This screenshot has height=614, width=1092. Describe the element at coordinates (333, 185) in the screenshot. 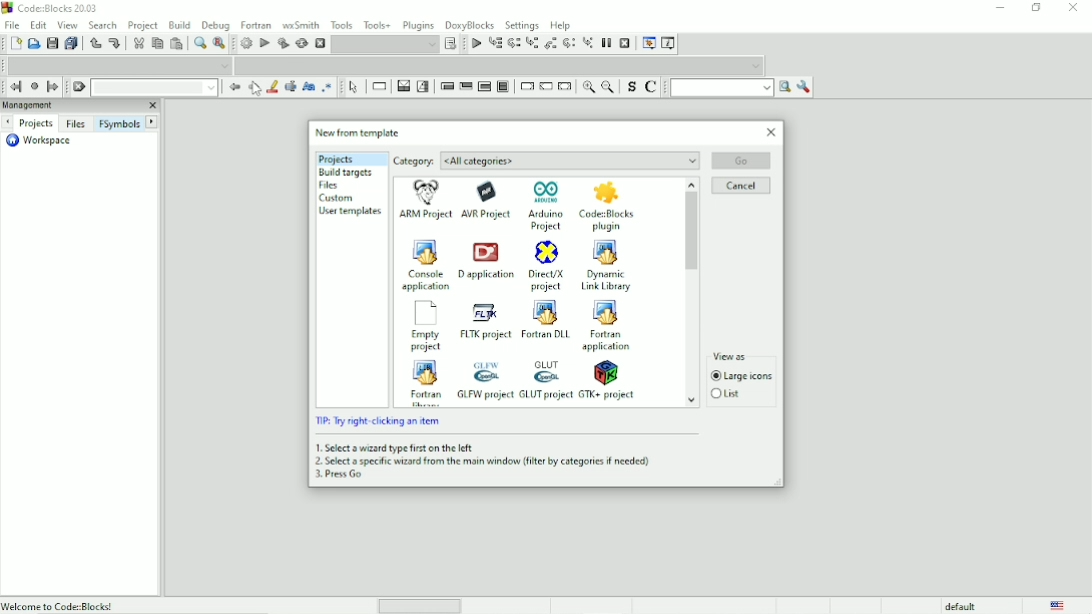

I see `Files` at that location.